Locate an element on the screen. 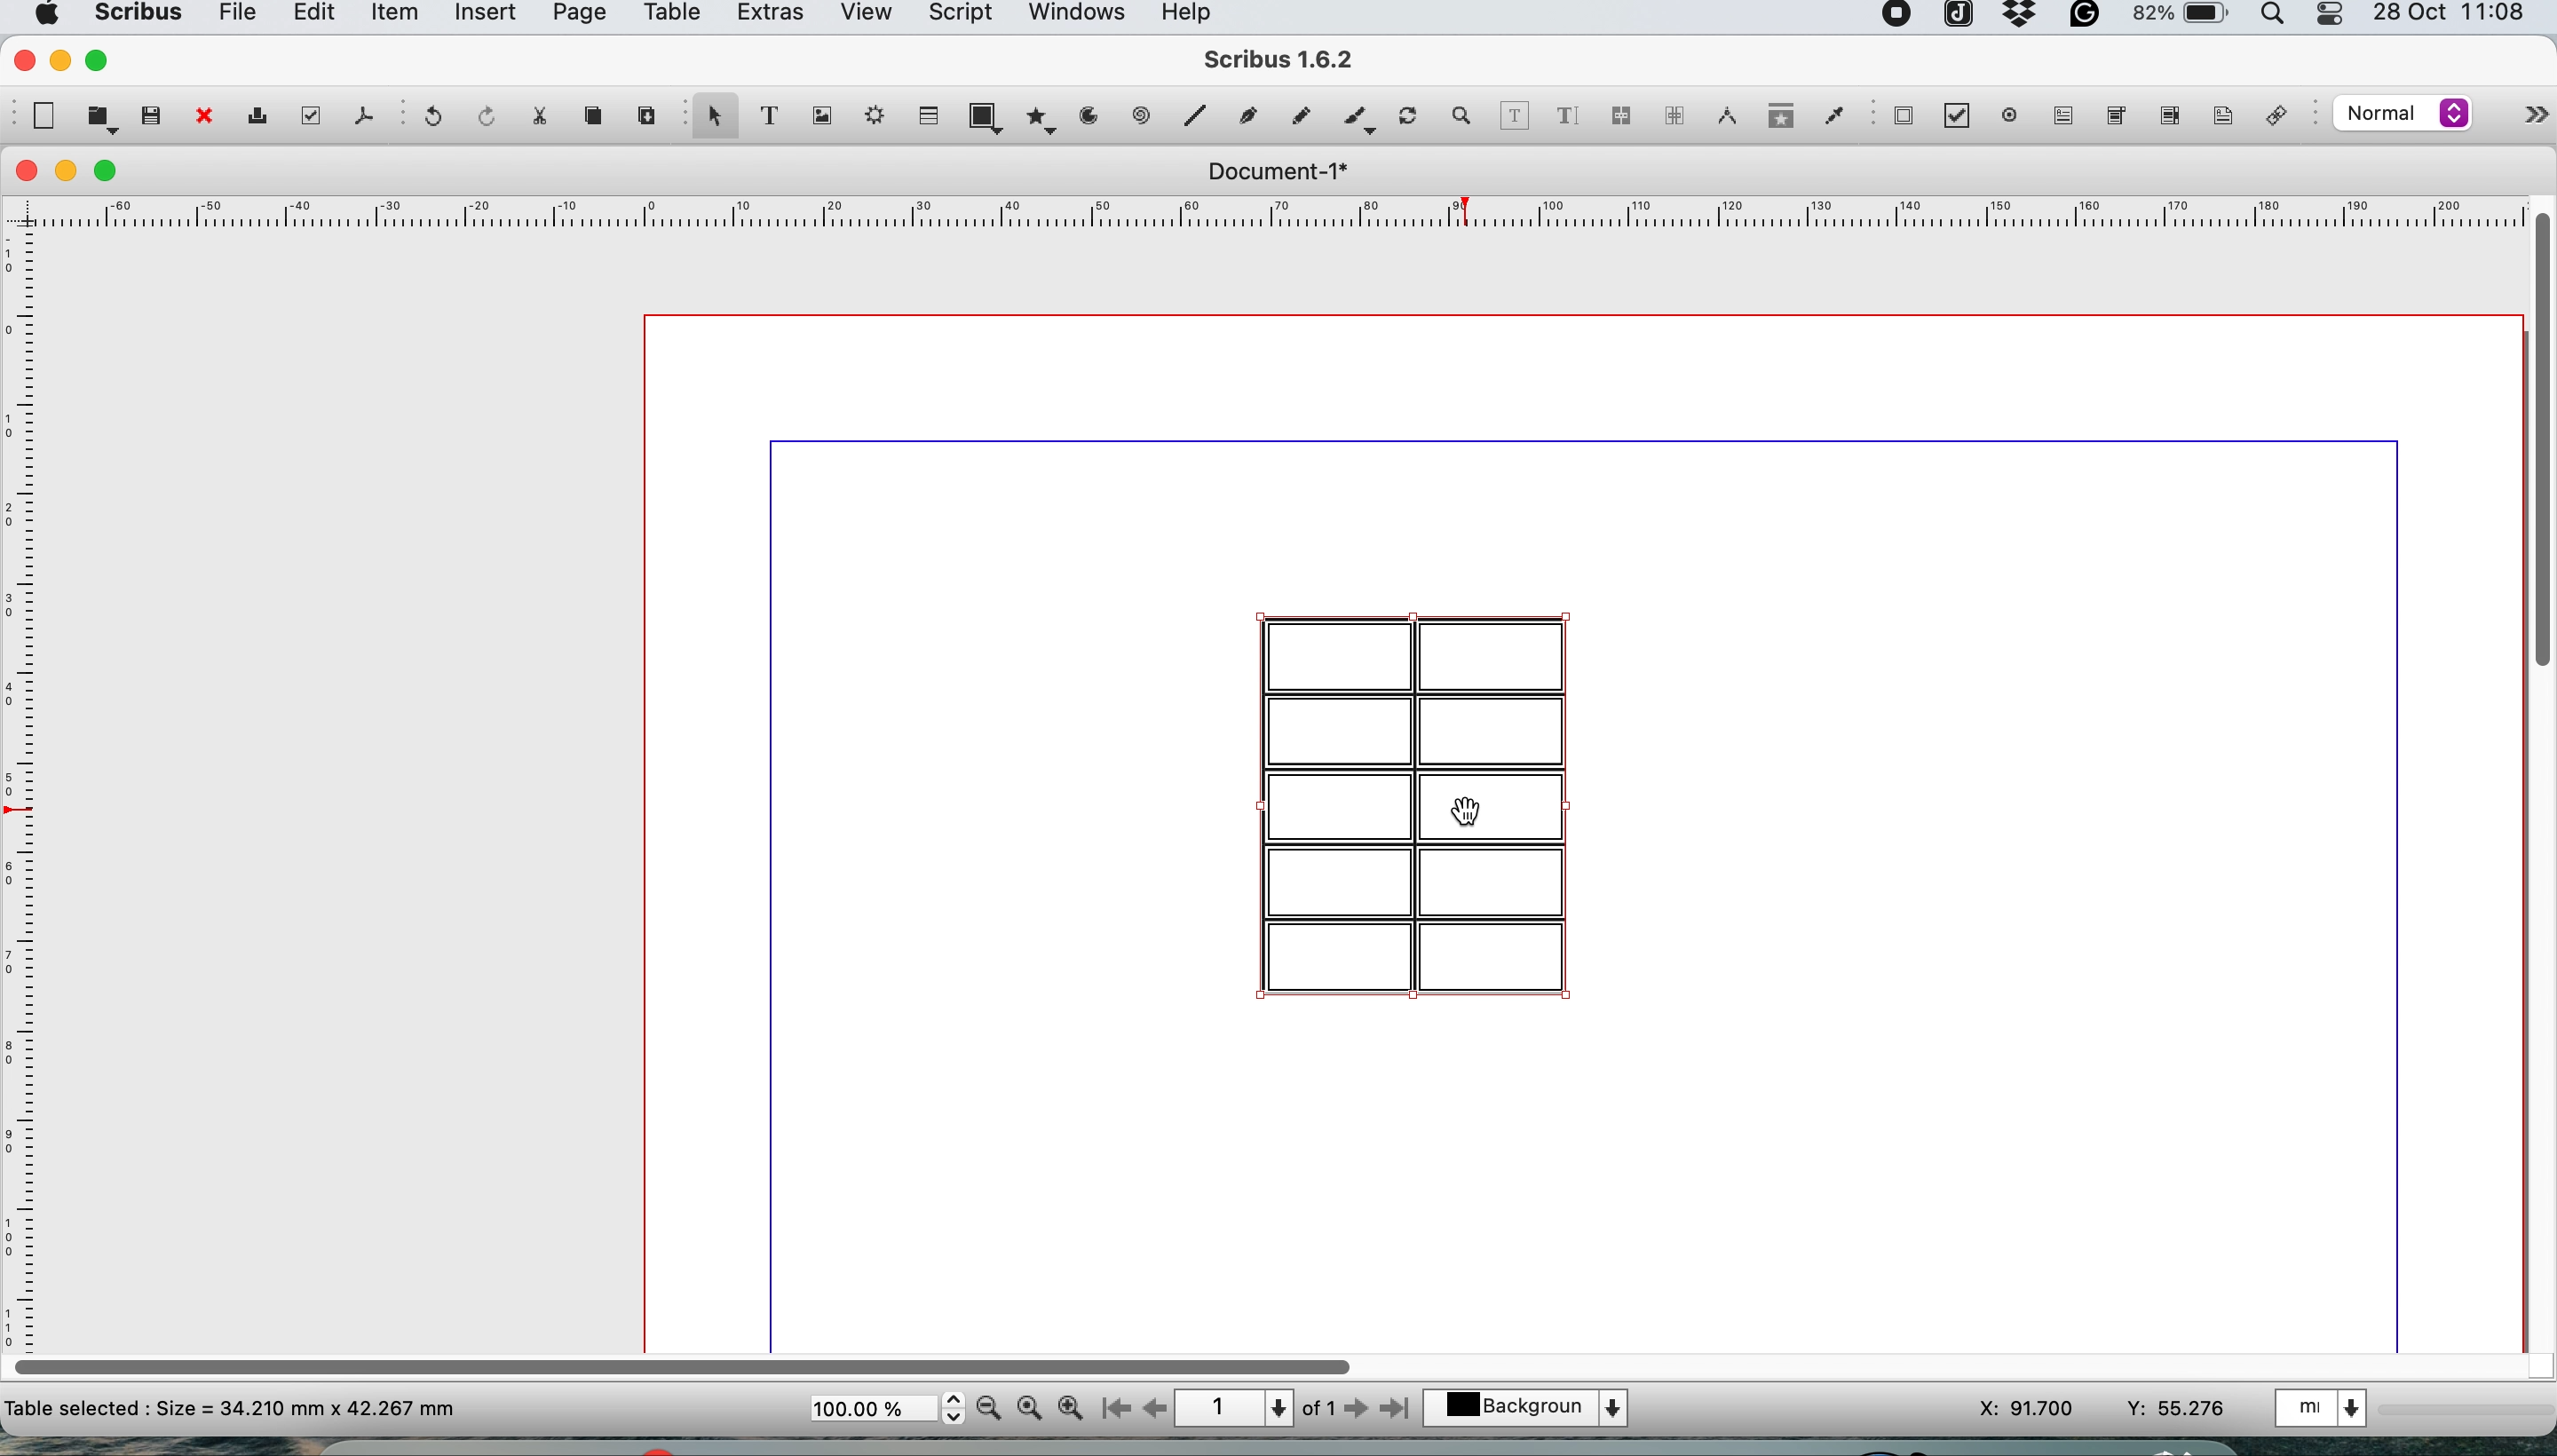 The width and height of the screenshot is (2557, 1456). polygon is located at coordinates (1045, 116).